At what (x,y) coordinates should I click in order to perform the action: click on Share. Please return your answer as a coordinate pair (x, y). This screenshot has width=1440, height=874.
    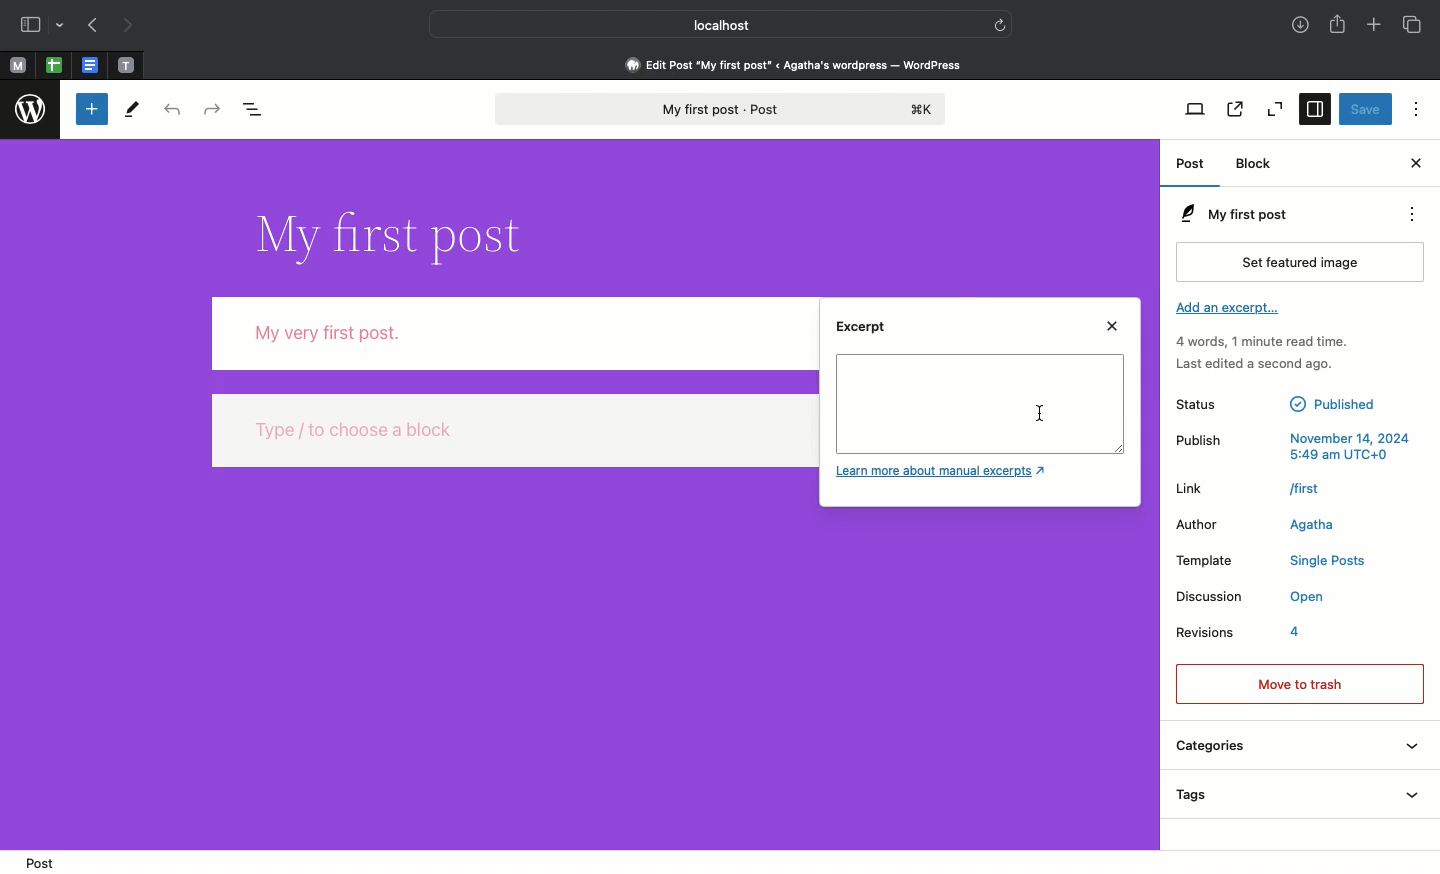
    Looking at the image, I should click on (1340, 26).